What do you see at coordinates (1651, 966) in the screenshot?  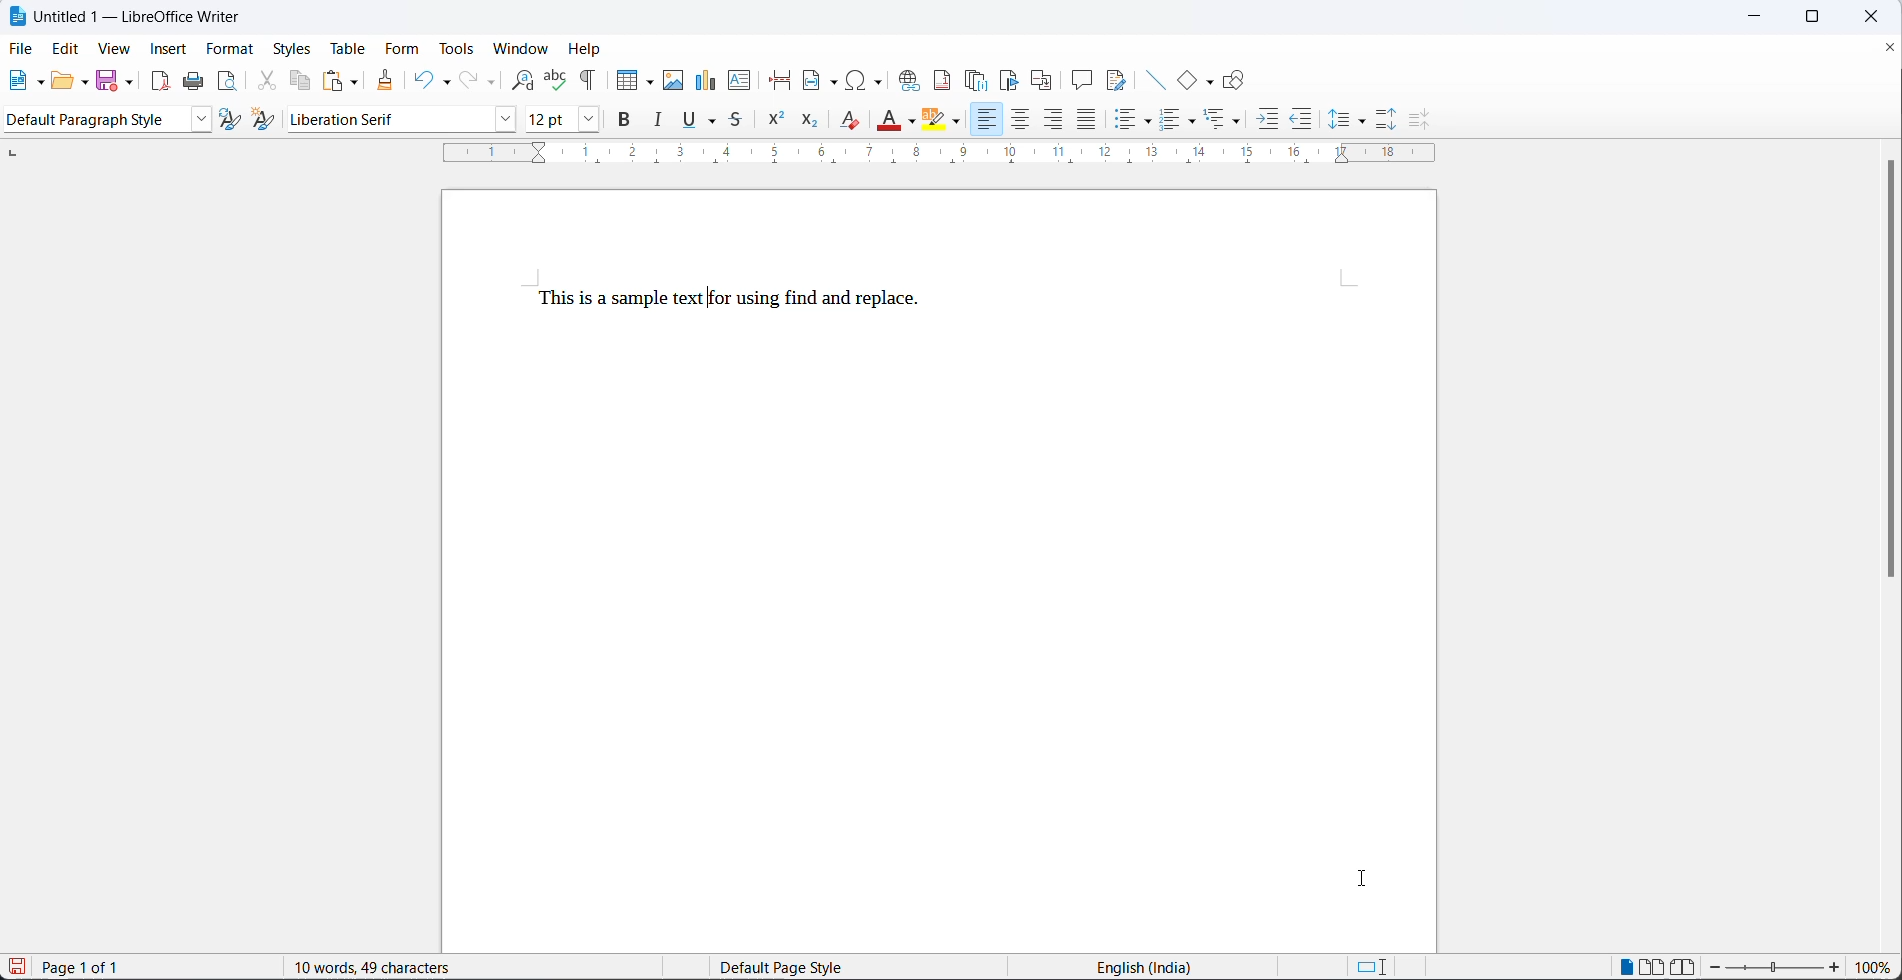 I see `multipage view` at bounding box center [1651, 966].